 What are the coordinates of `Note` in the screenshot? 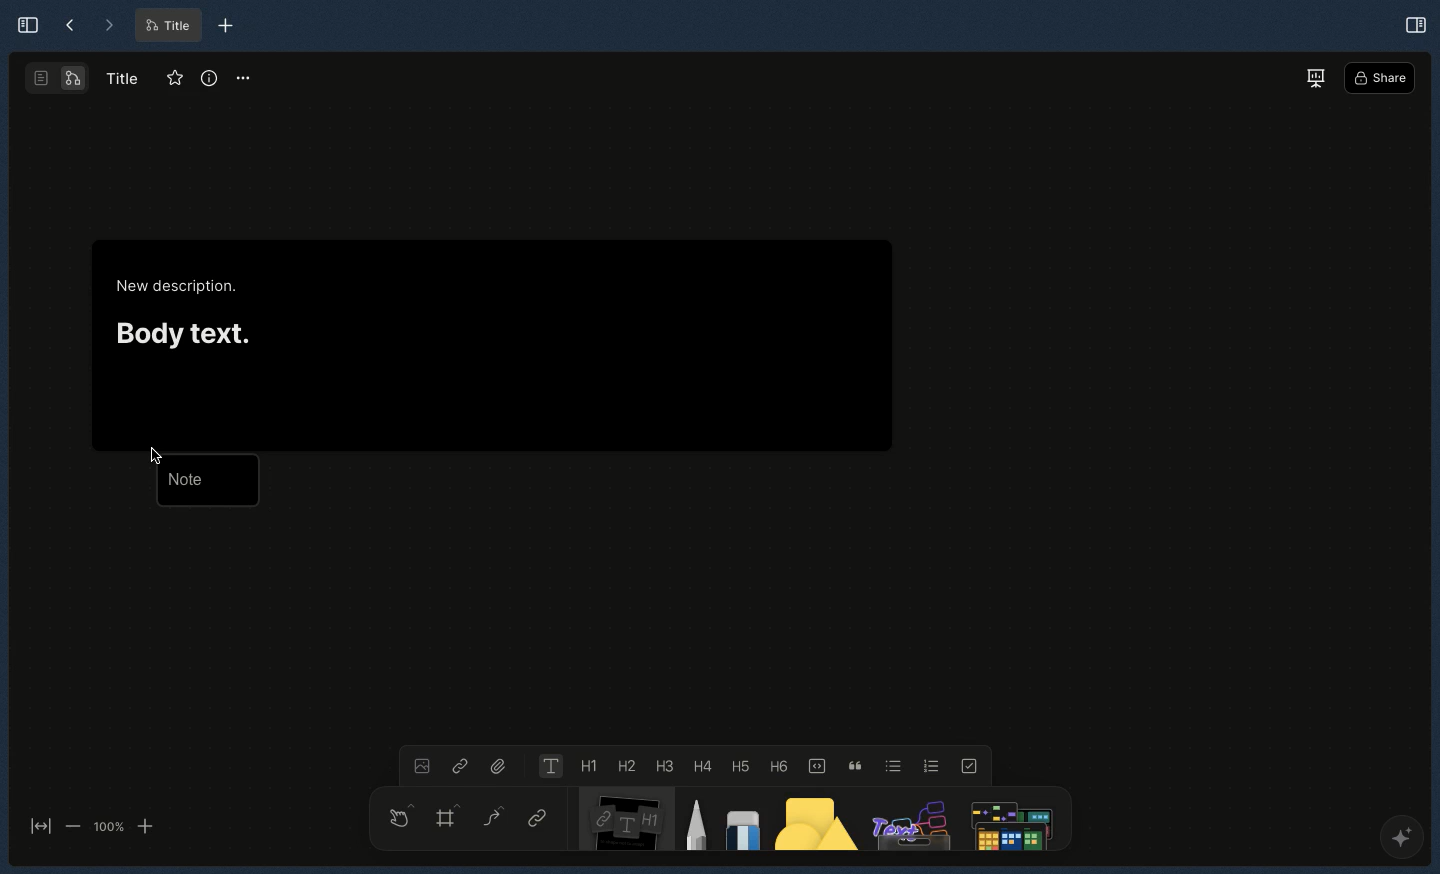 It's located at (207, 481).